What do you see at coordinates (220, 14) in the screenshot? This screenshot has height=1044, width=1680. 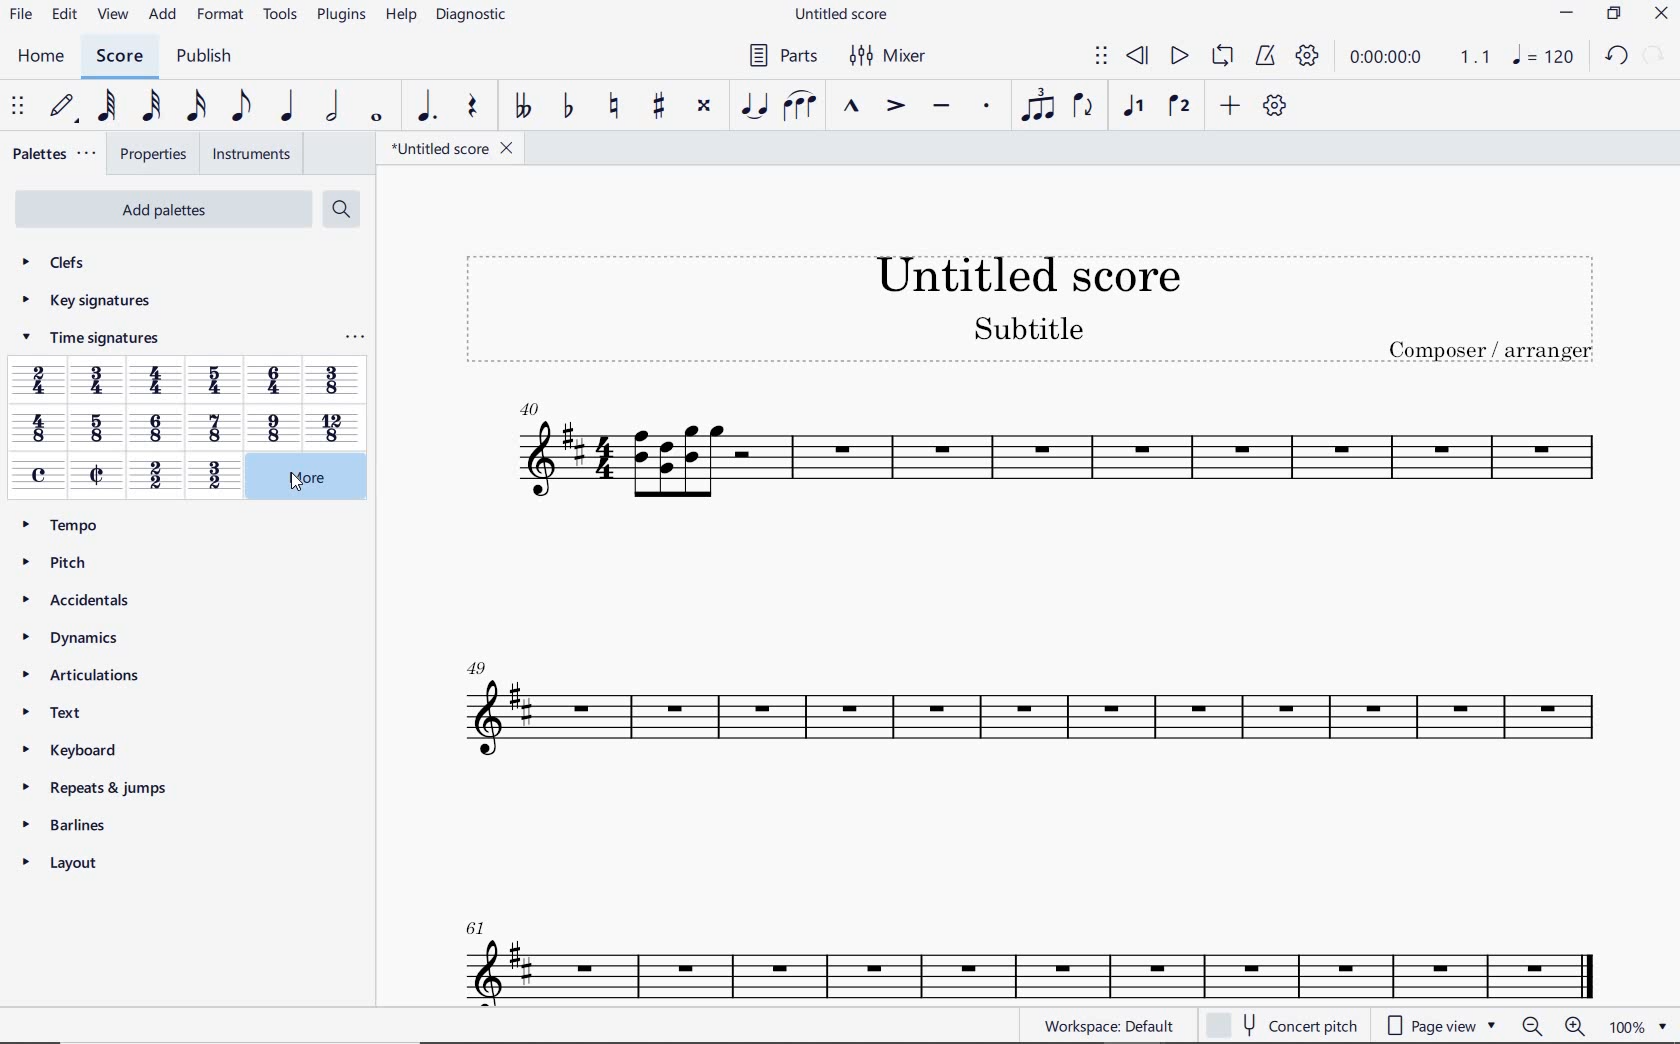 I see `FORMAT` at bounding box center [220, 14].